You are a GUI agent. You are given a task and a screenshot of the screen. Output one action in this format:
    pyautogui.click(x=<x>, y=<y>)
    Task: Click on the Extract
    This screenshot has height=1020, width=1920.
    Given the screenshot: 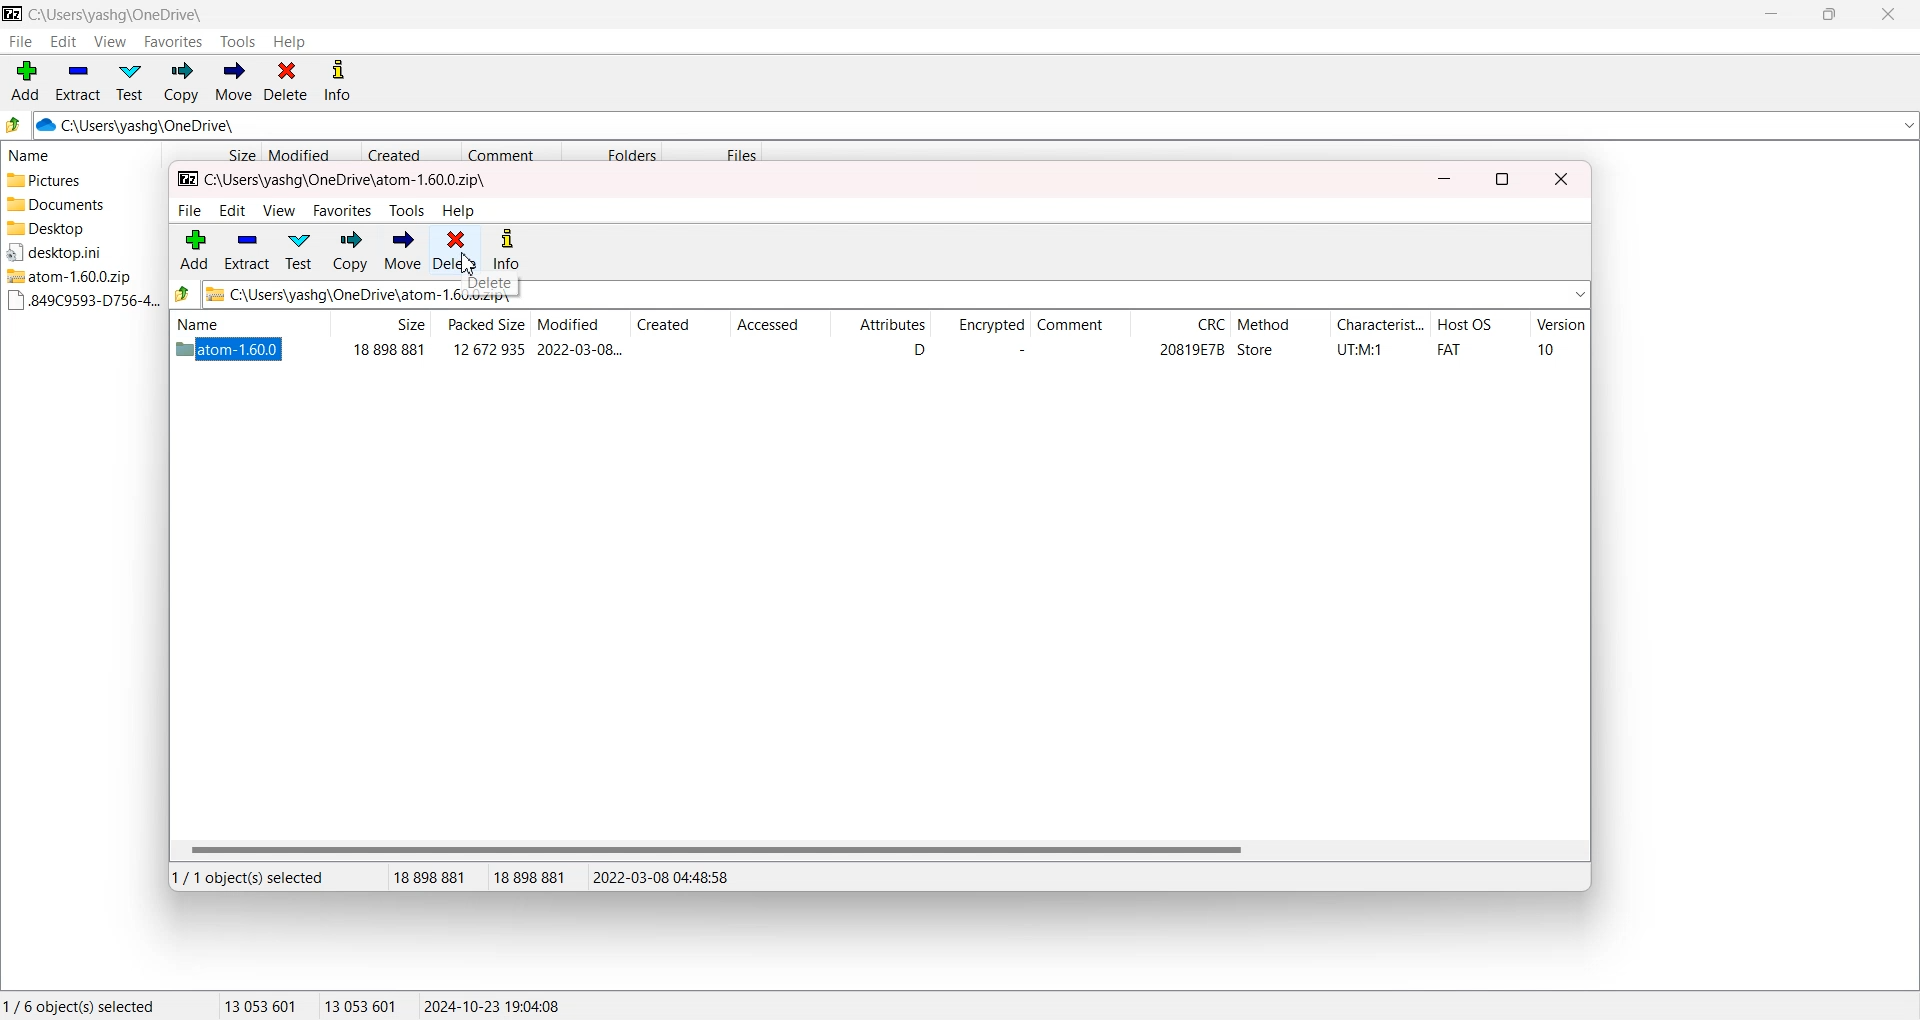 What is the action you would take?
    pyautogui.click(x=78, y=81)
    